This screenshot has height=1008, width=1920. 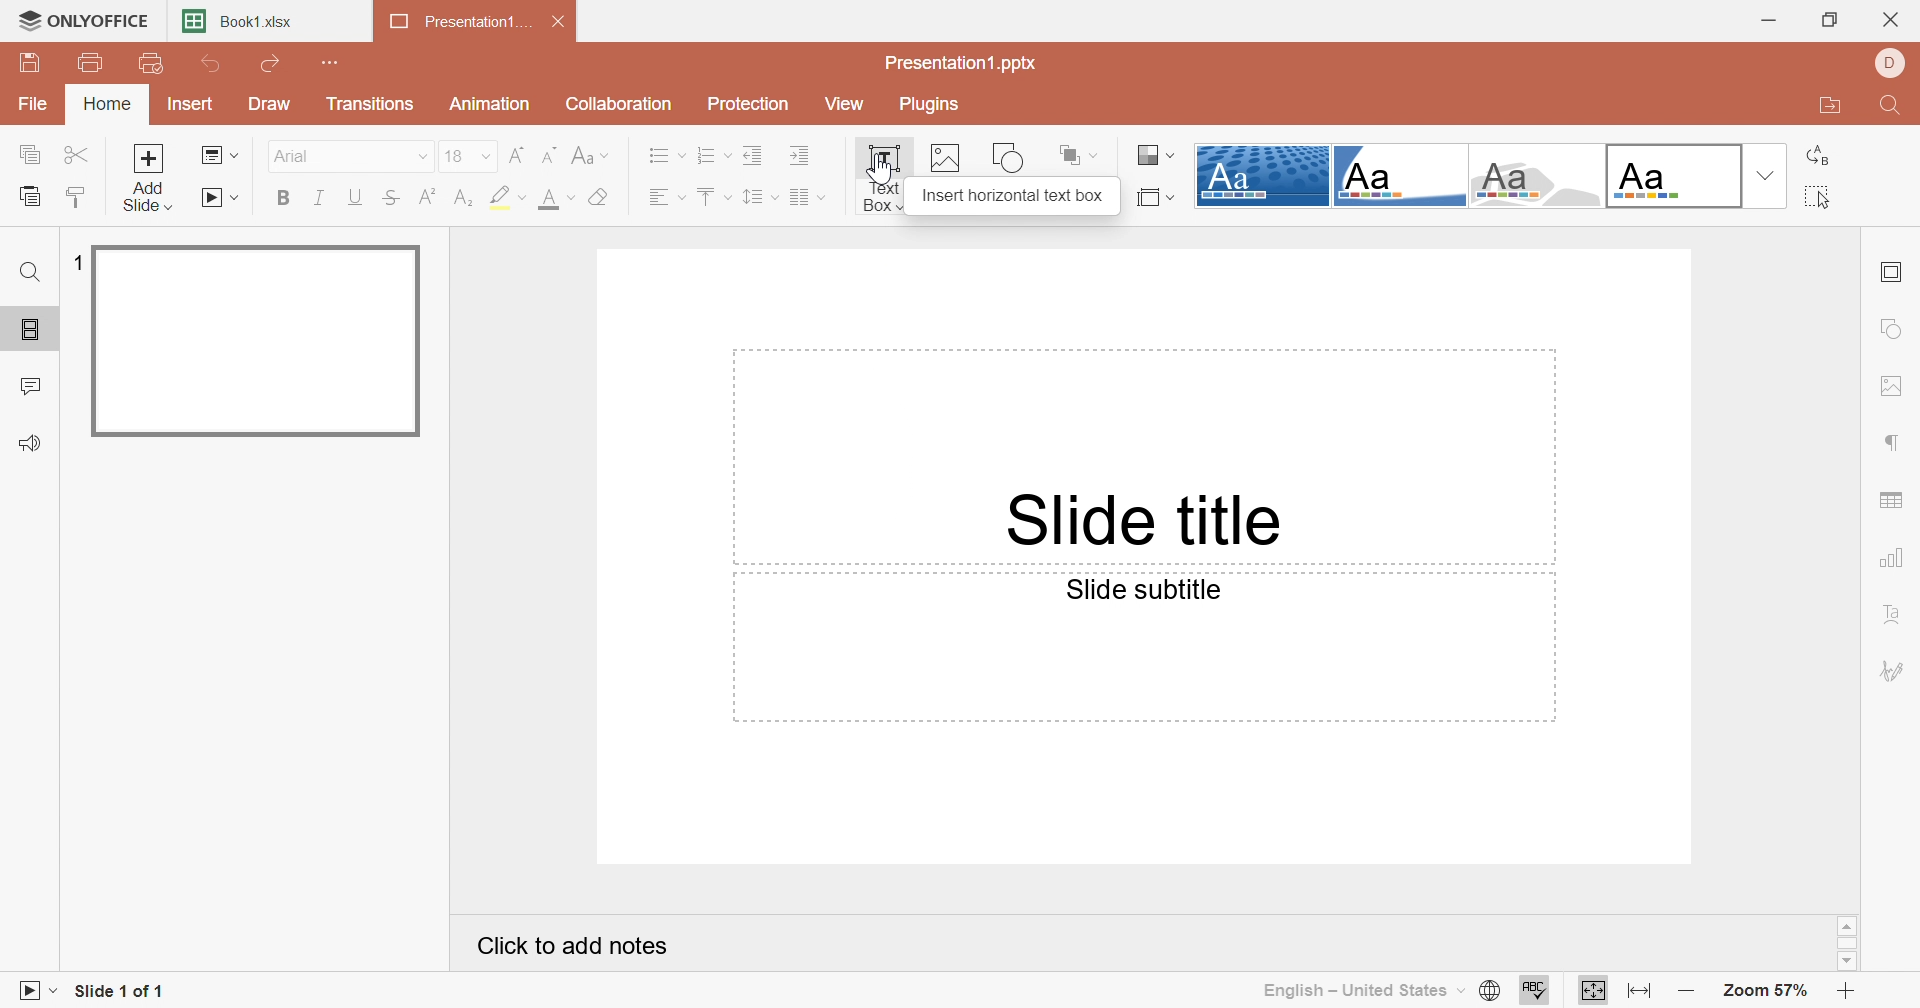 I want to click on Plugins, so click(x=928, y=104).